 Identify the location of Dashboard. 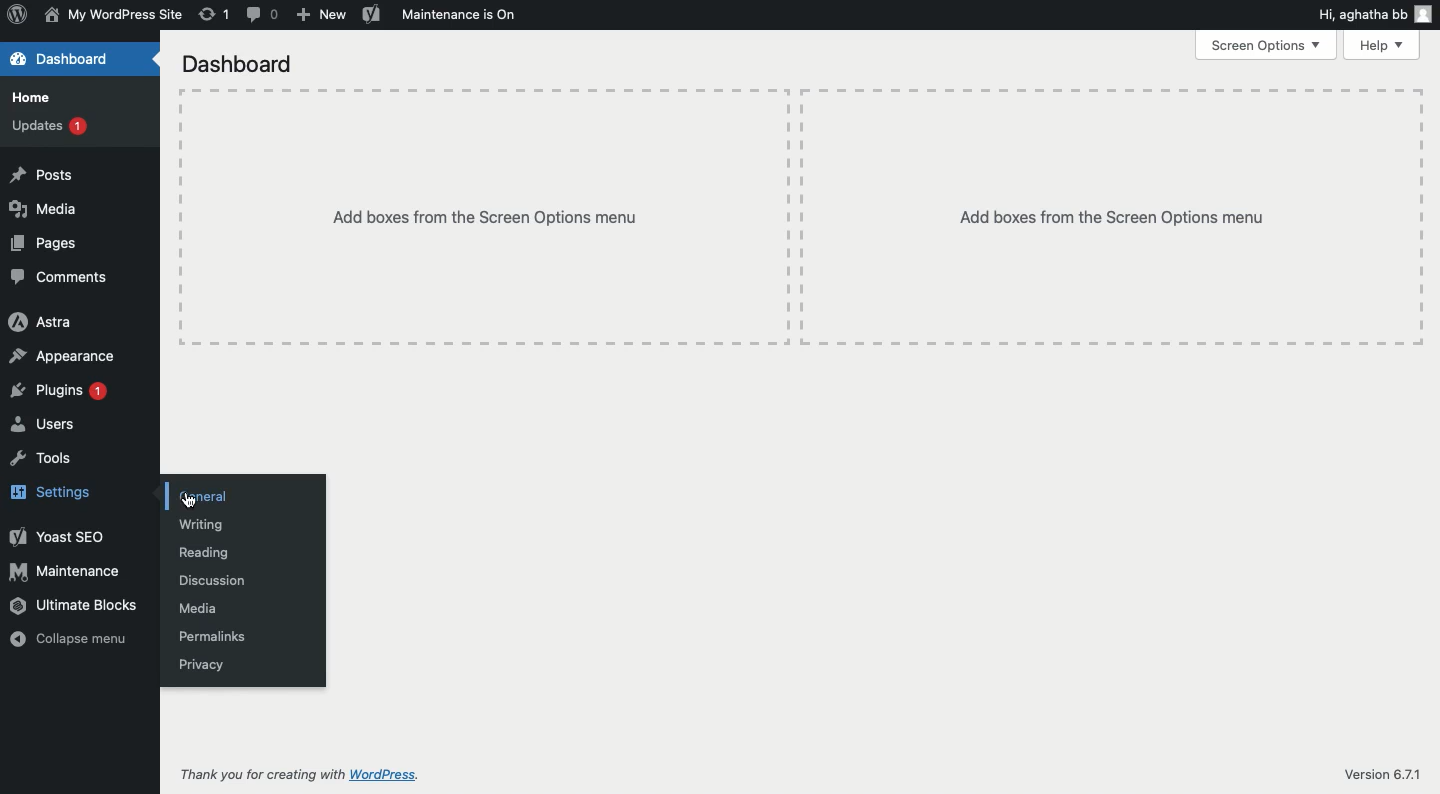
(67, 61).